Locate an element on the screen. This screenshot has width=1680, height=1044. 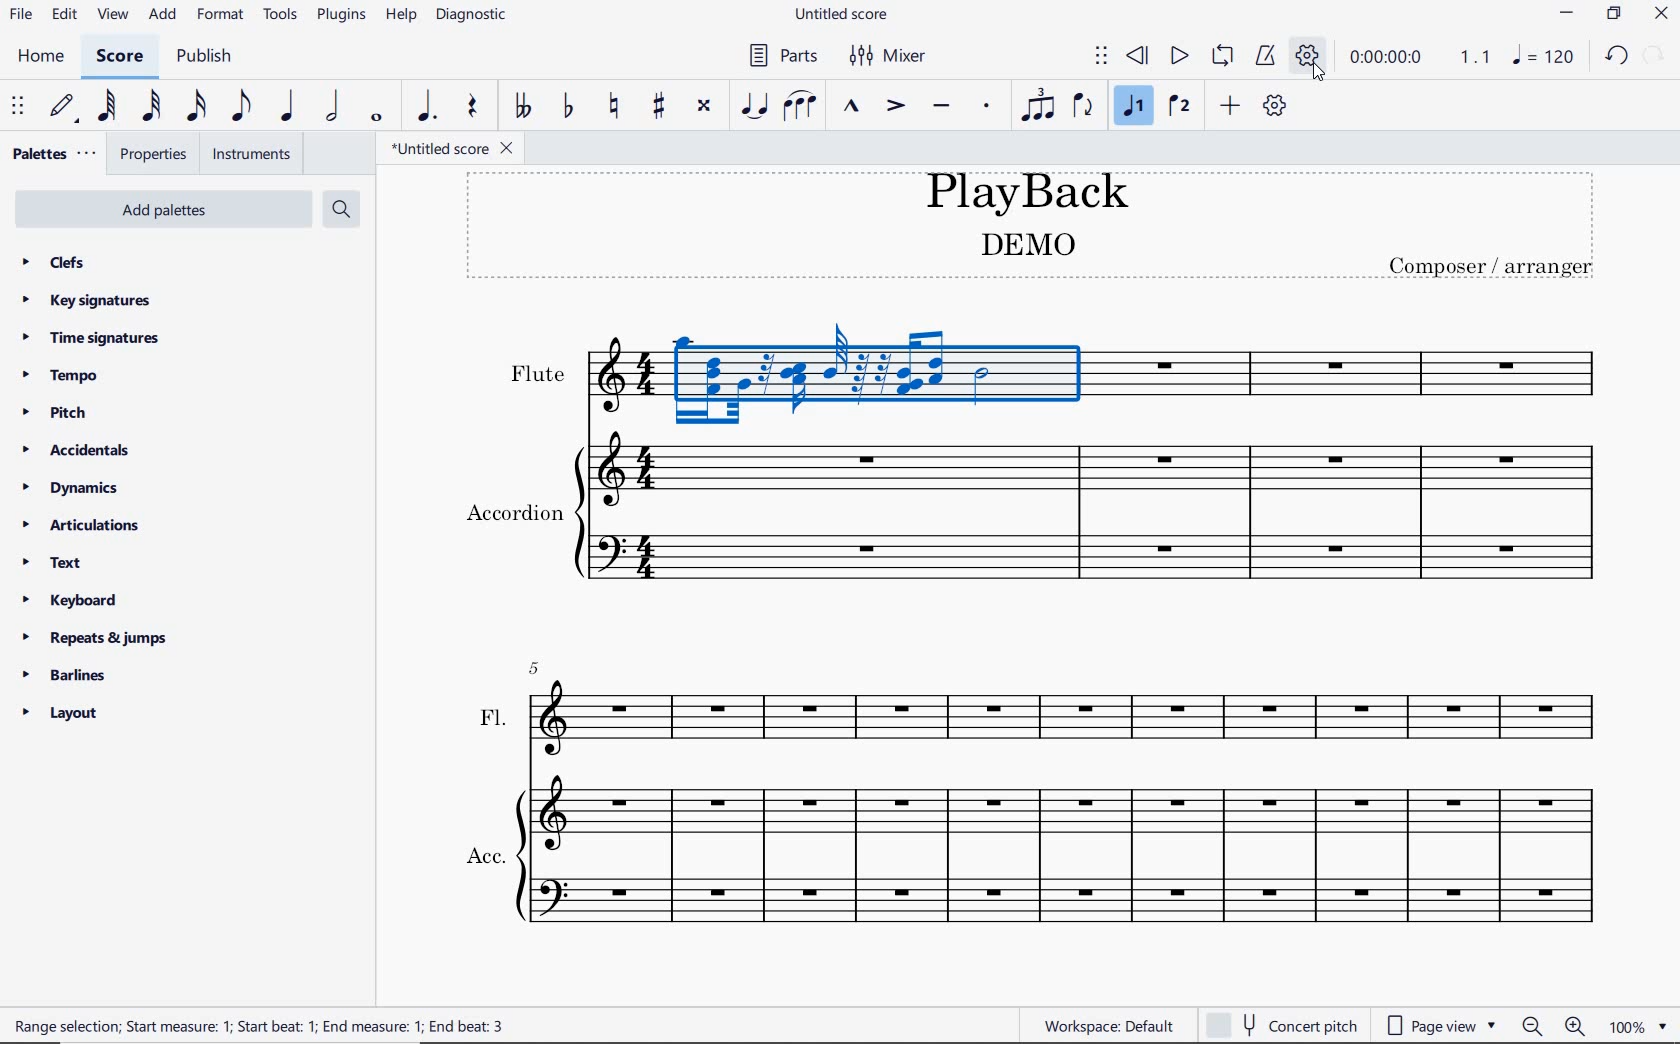
playback time is located at coordinates (1384, 57).